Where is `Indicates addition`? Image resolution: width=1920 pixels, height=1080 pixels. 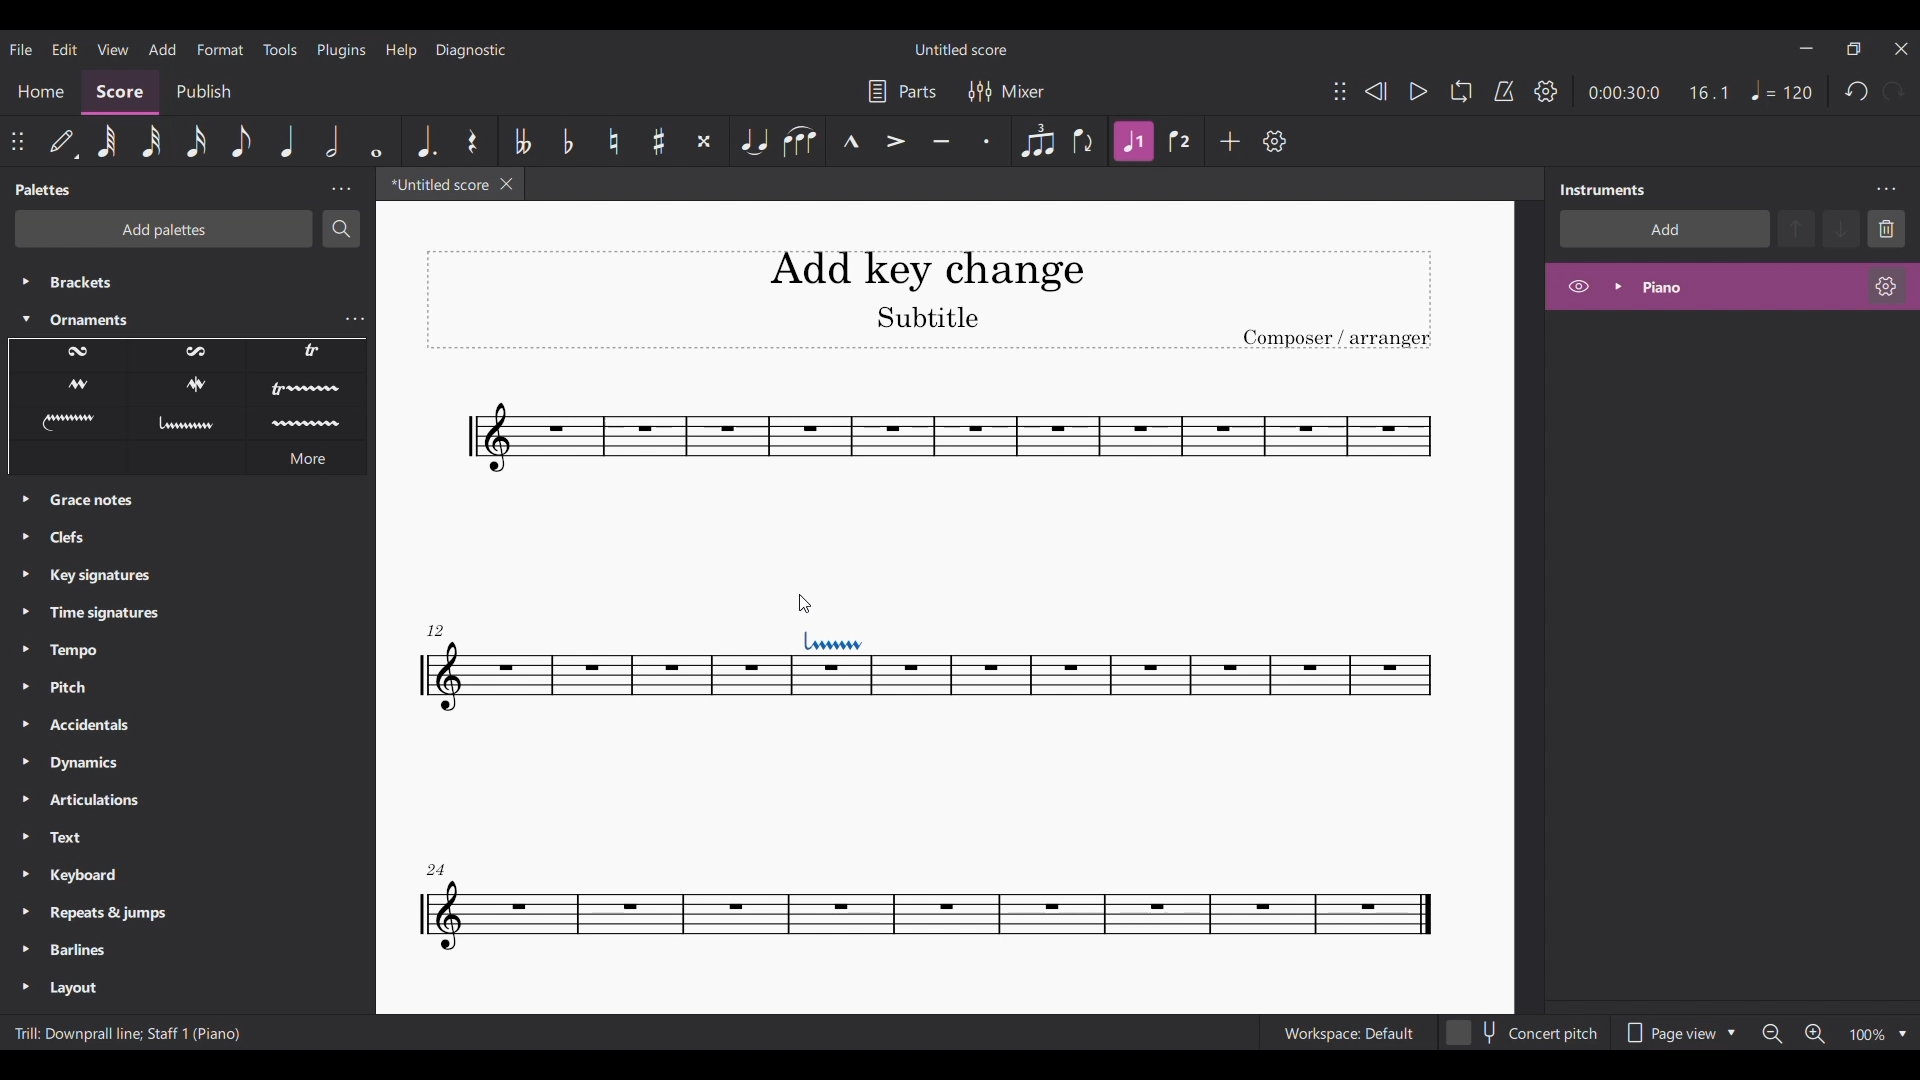
Indicates addition is located at coordinates (815, 618).